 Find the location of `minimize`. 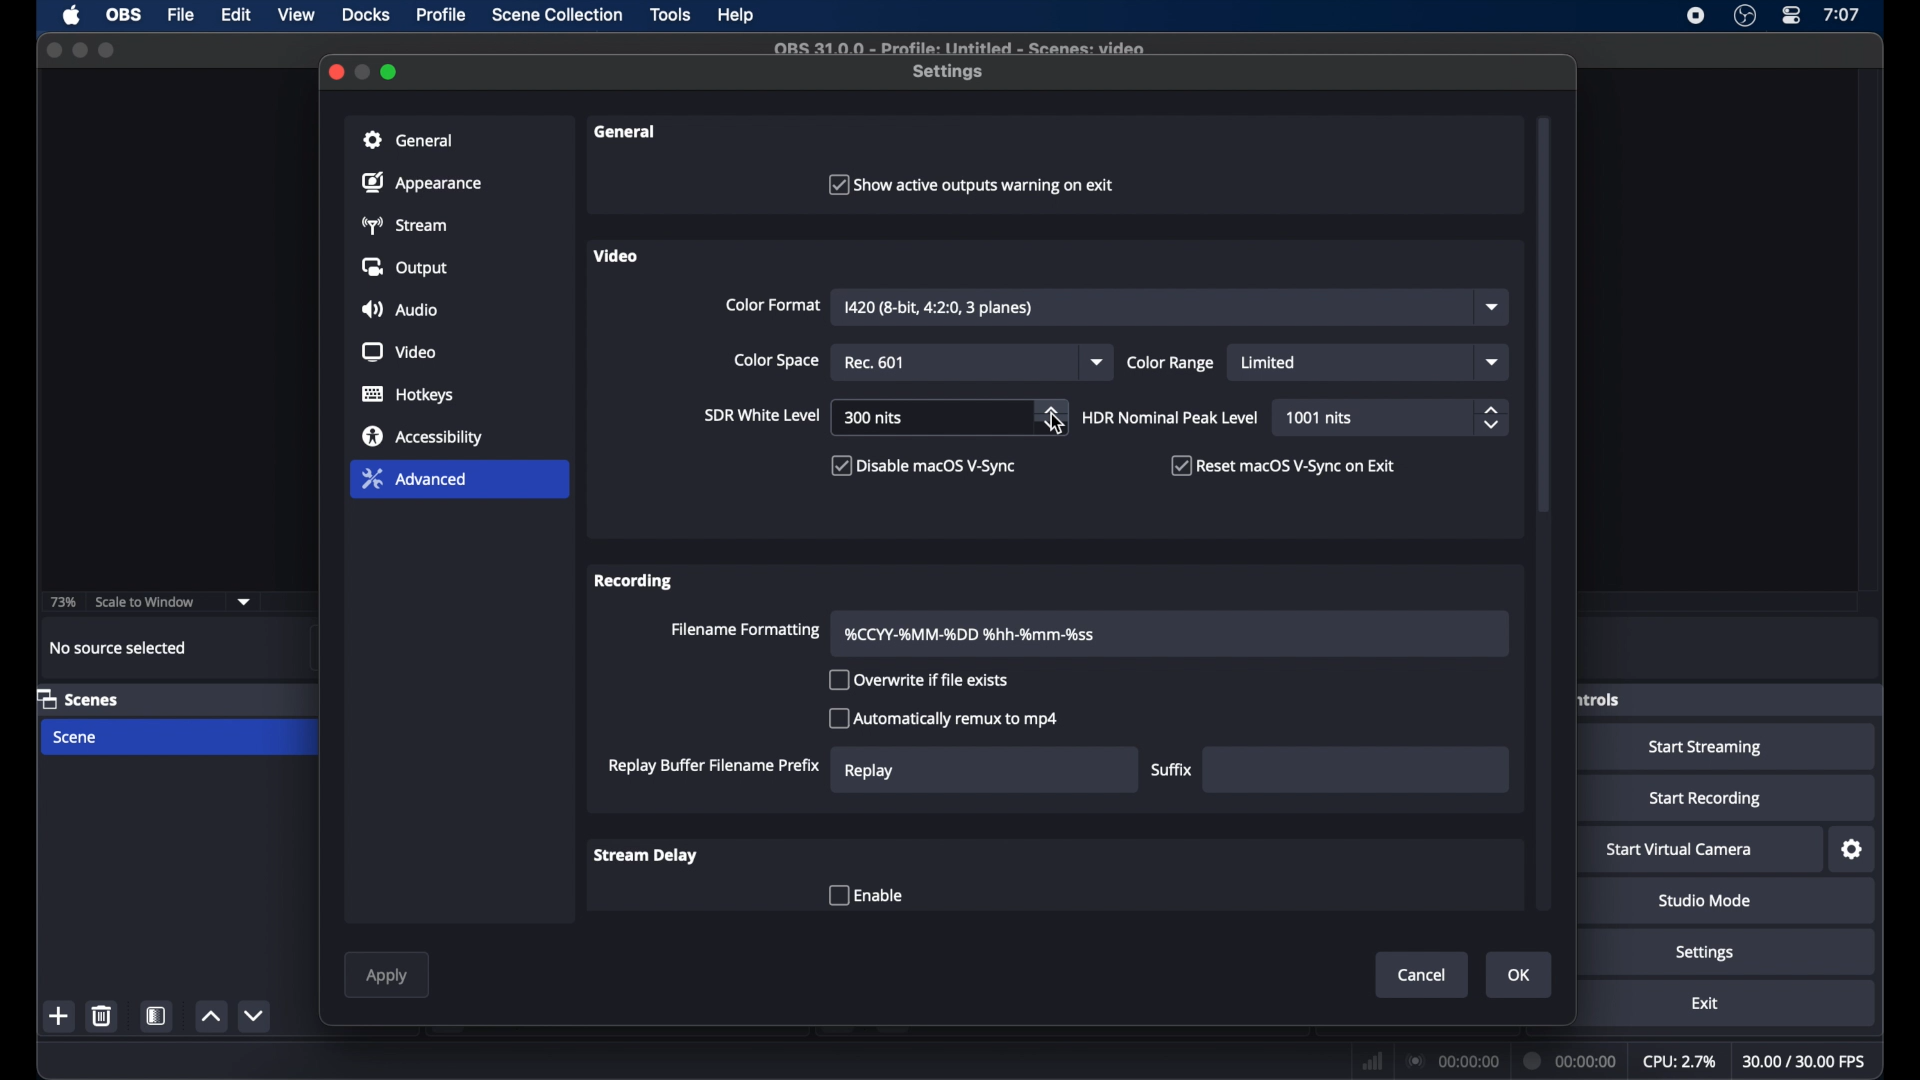

minimize is located at coordinates (361, 71).